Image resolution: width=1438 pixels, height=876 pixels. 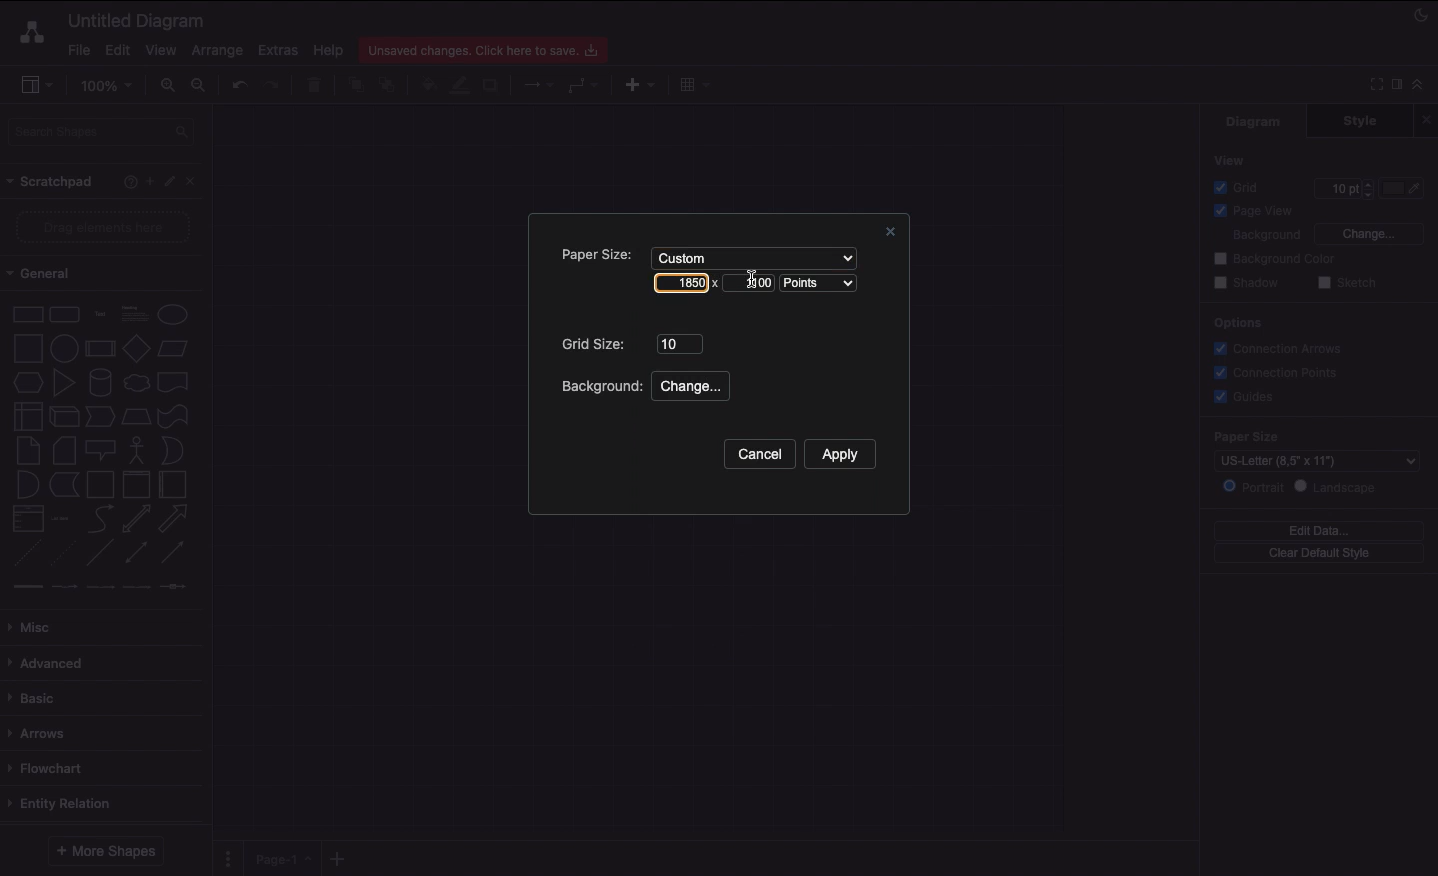 I want to click on Search shapes, so click(x=103, y=135).